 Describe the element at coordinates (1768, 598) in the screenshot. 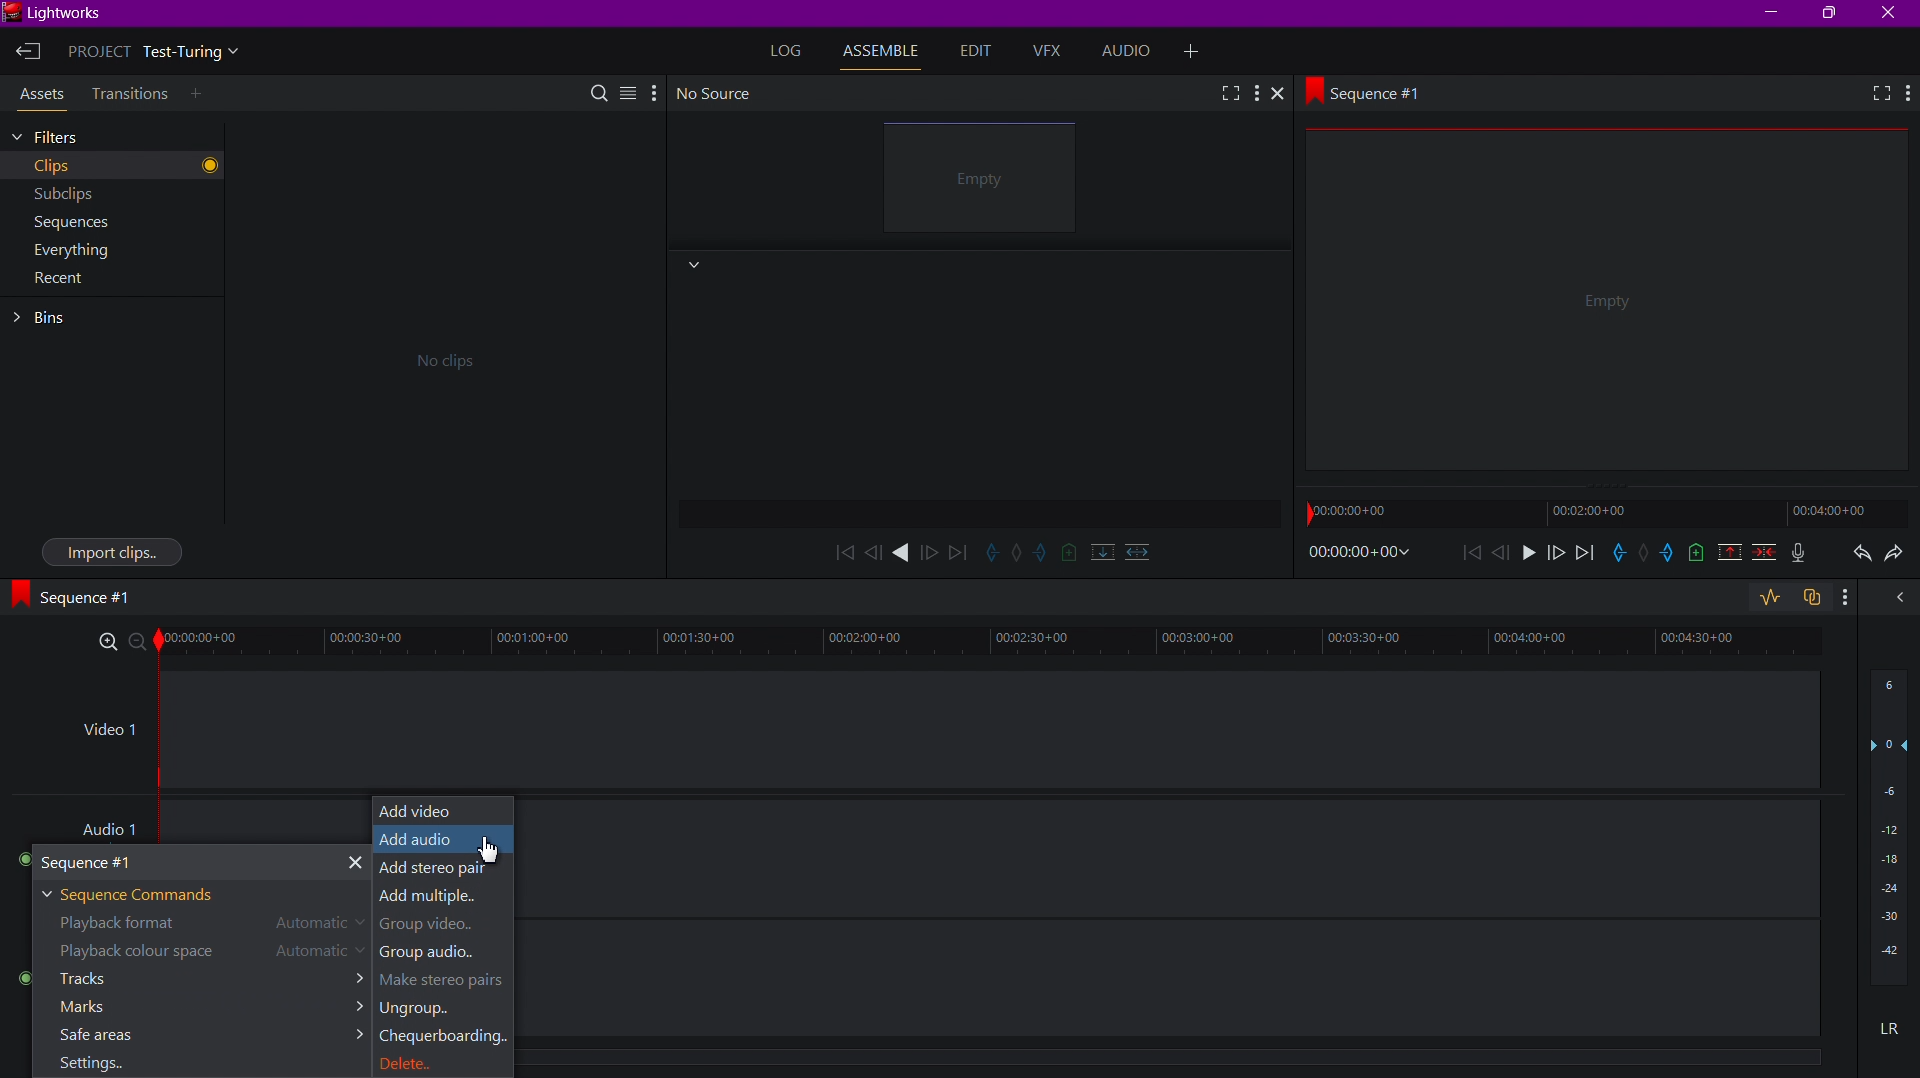

I see `Toggle Audio Equalizer` at that location.